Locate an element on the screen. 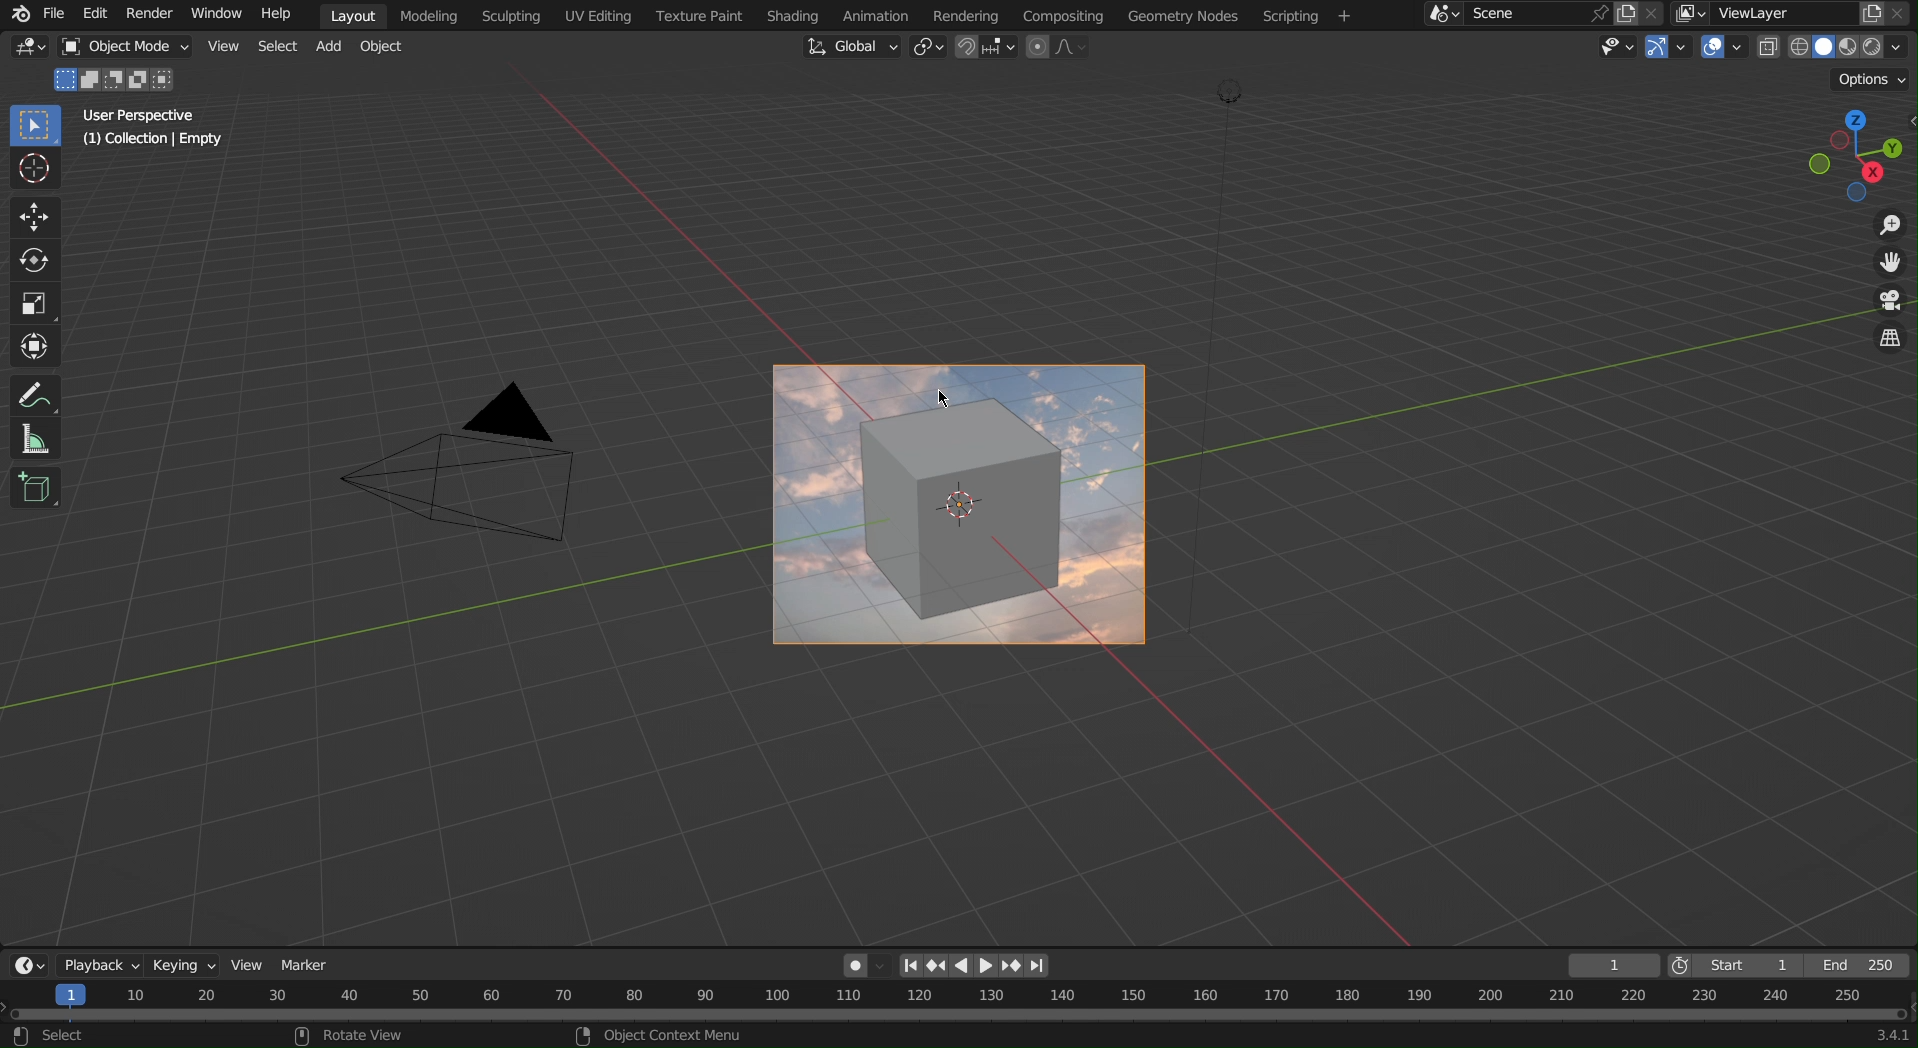 This screenshot has height=1048, width=1918. Render is located at coordinates (147, 15).